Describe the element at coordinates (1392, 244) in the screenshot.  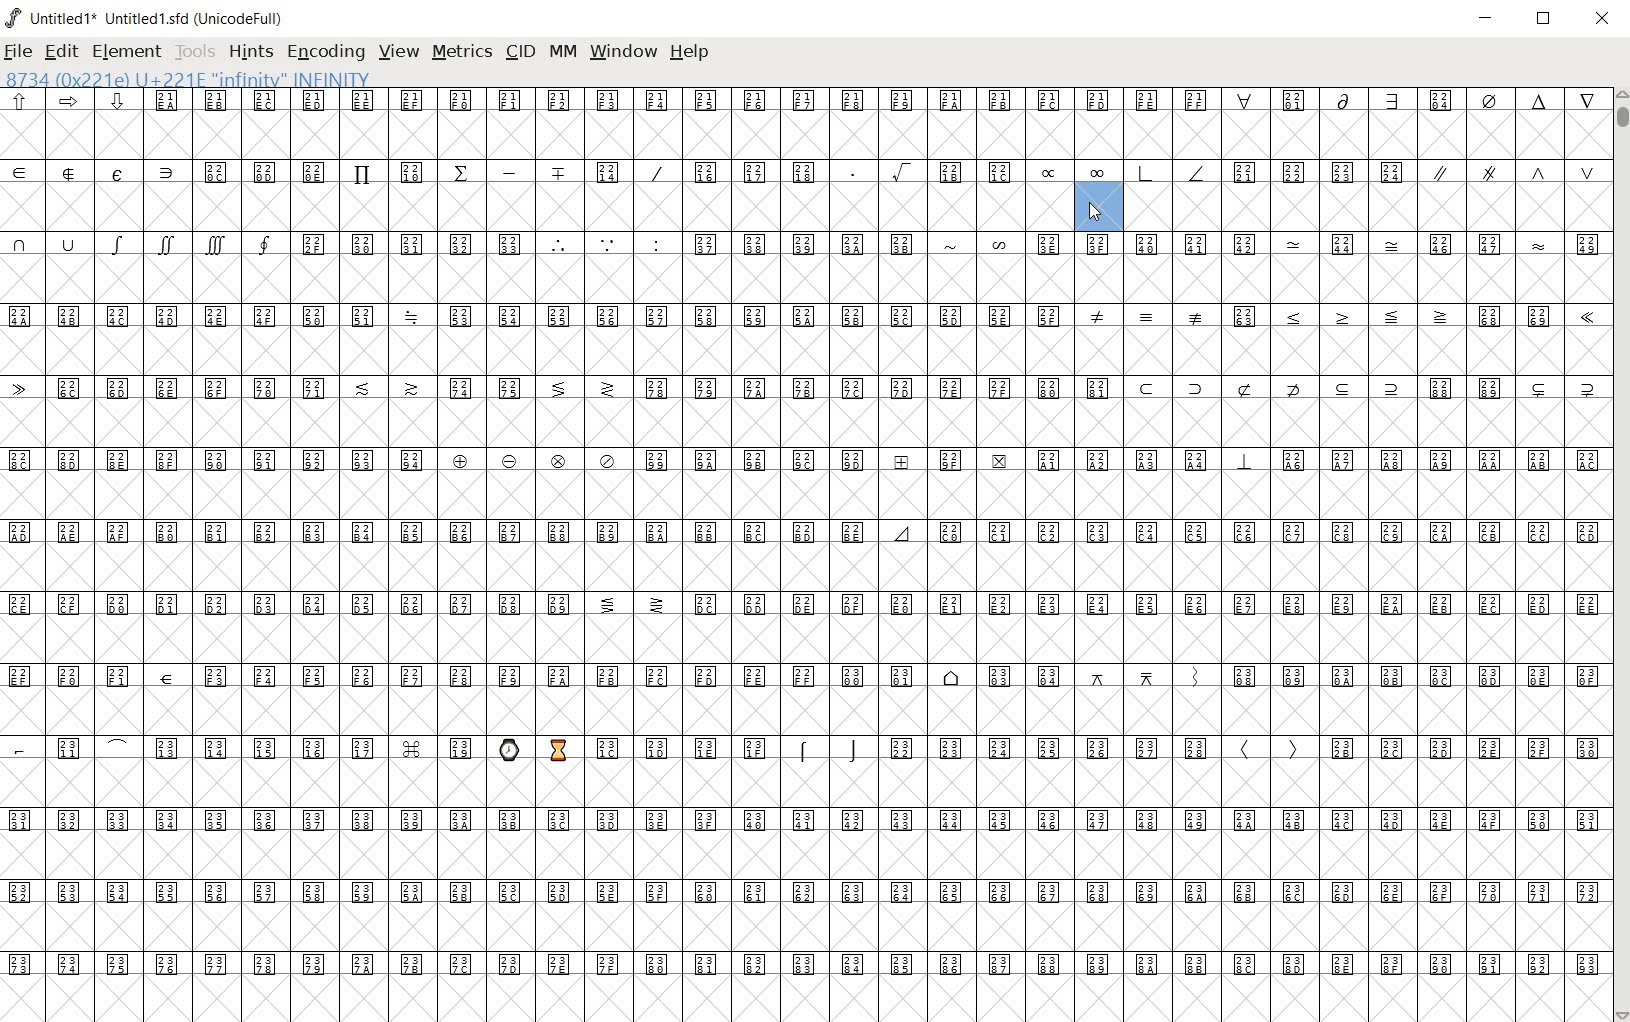
I see `symbol` at that location.